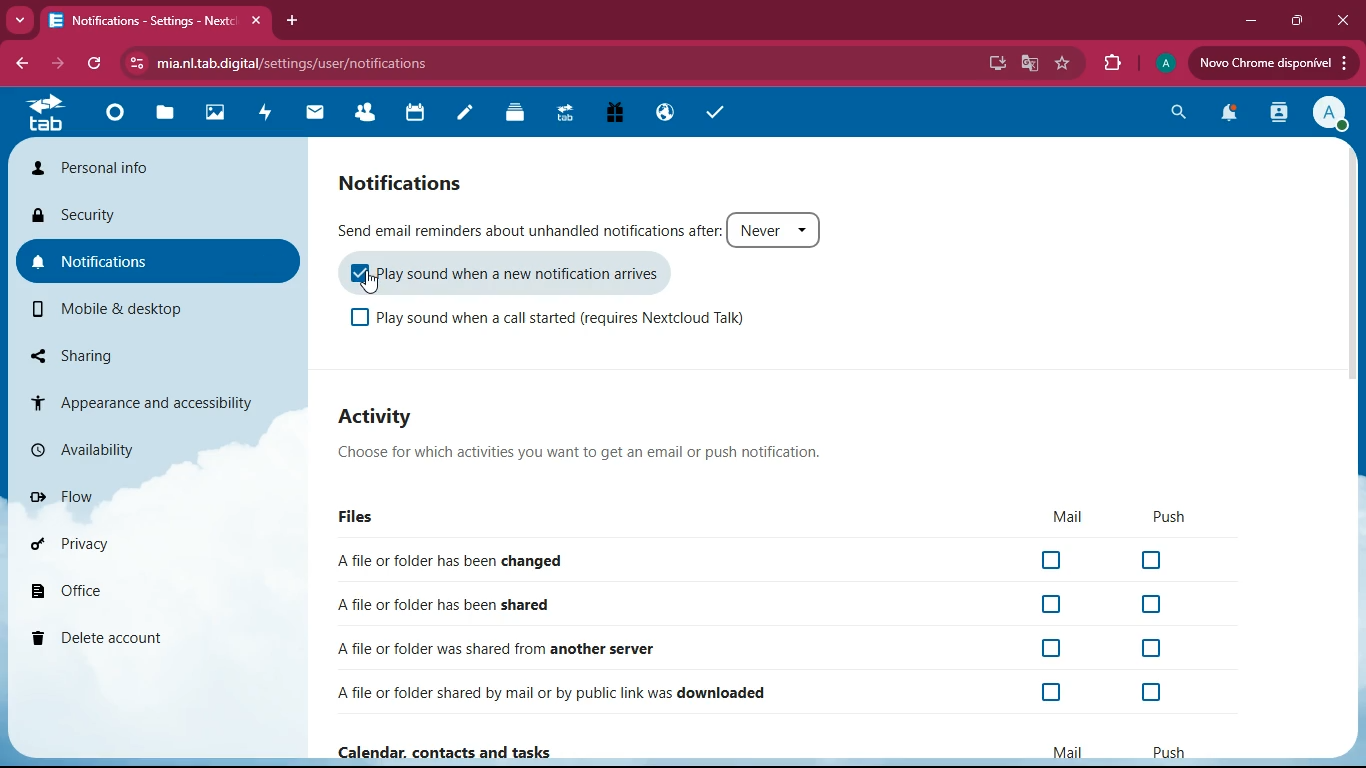  I want to click on public, so click(661, 111).